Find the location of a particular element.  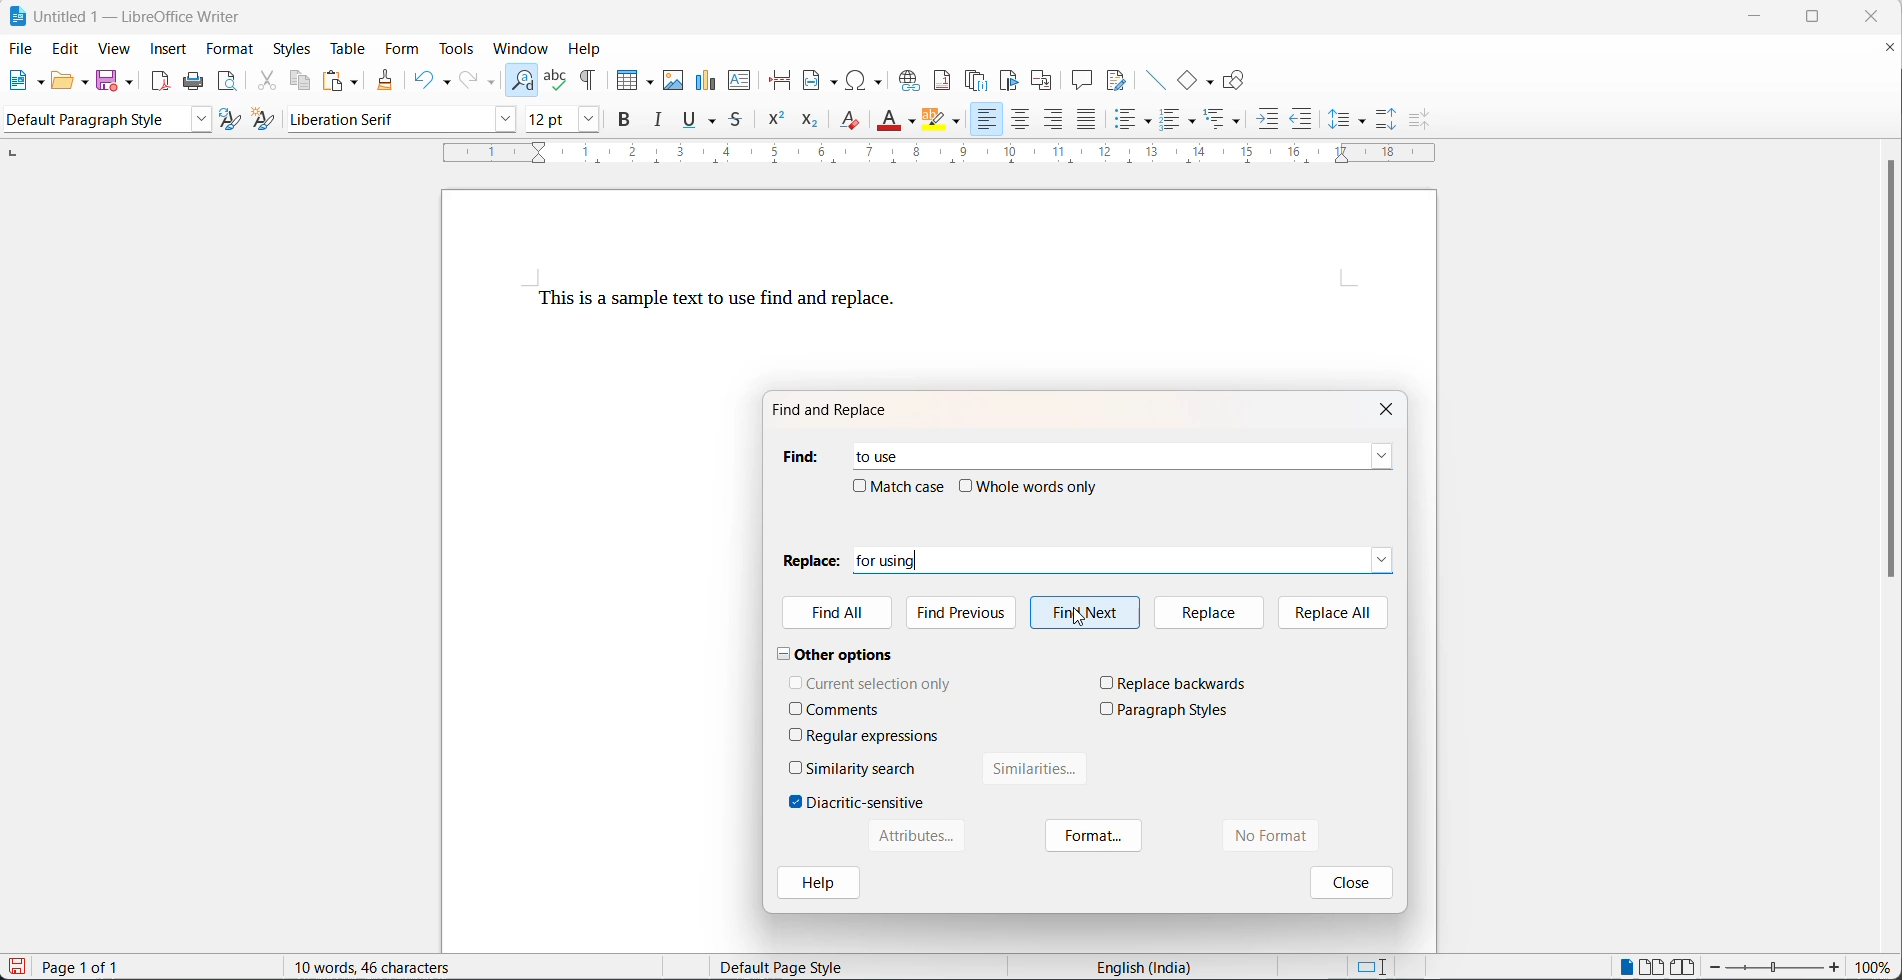

bold is located at coordinates (626, 123).